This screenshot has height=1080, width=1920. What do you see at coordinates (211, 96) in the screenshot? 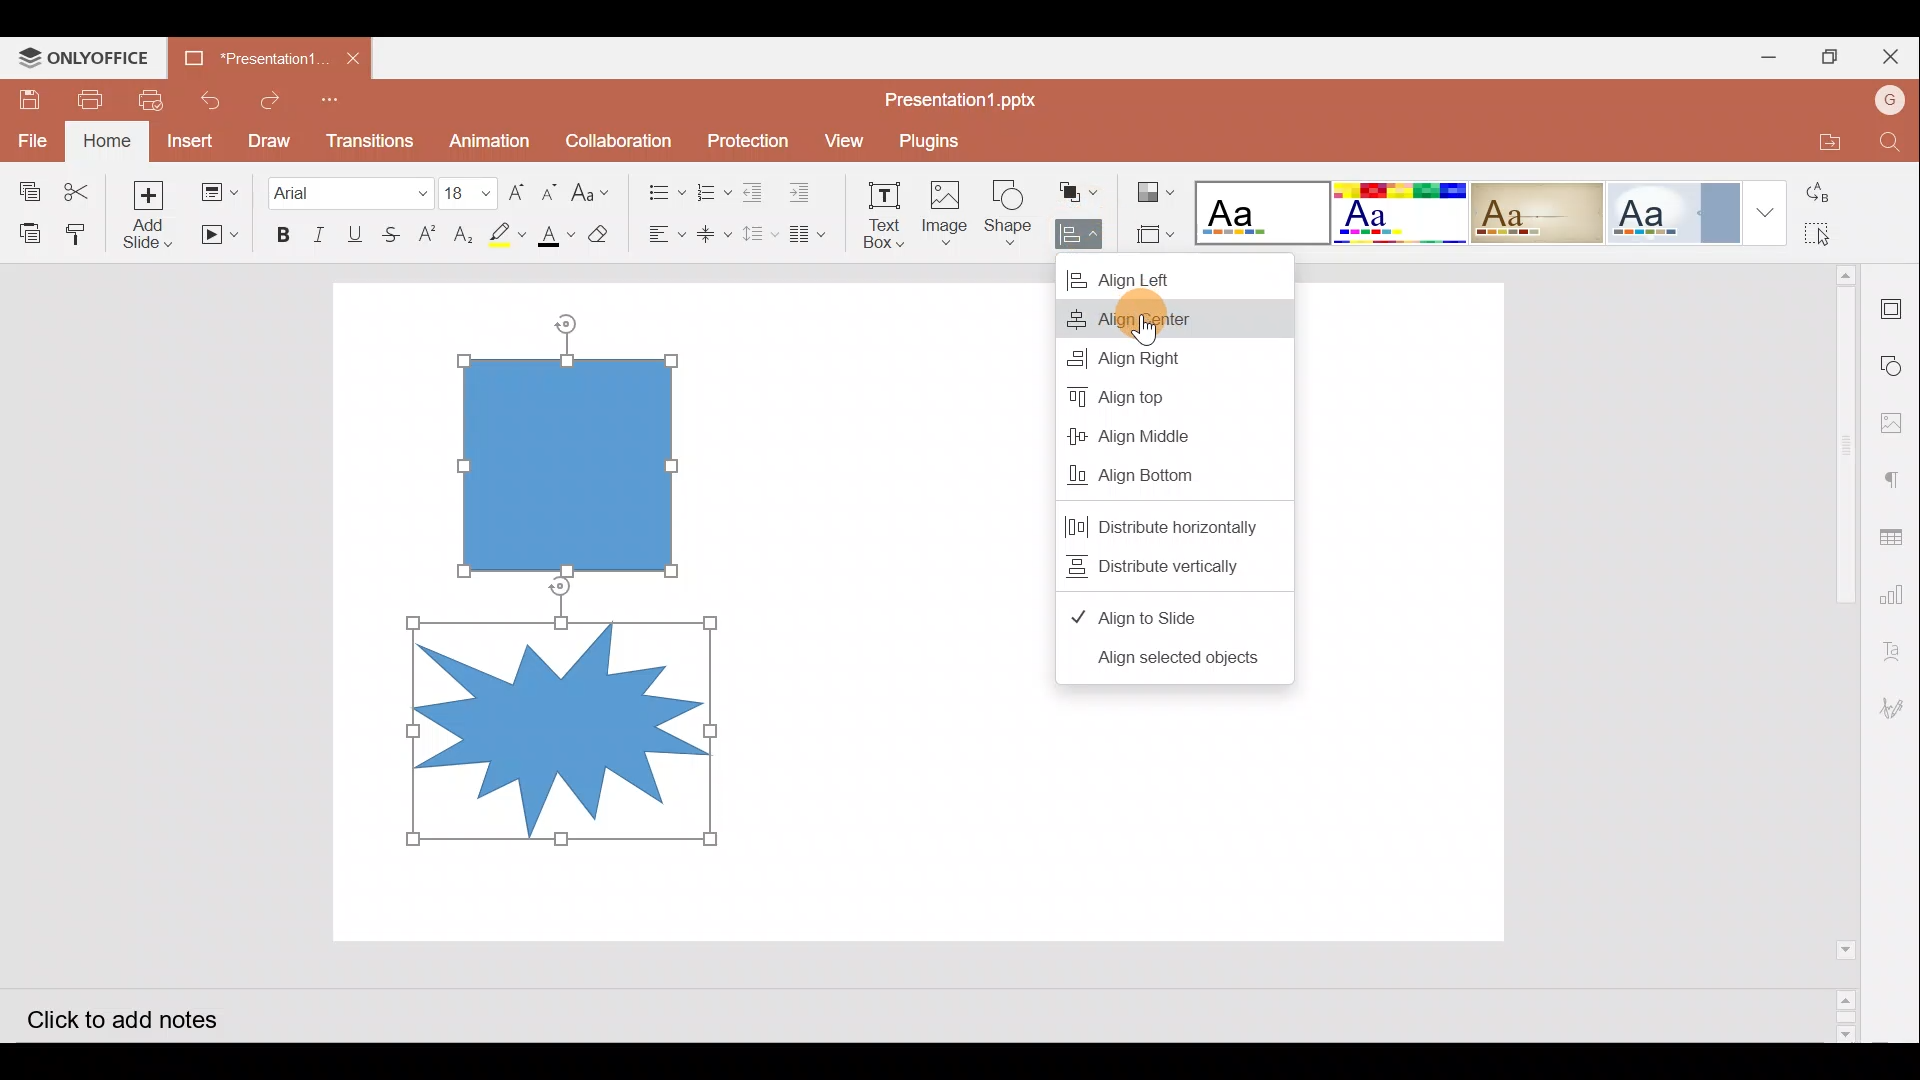
I see `Undo` at bounding box center [211, 96].